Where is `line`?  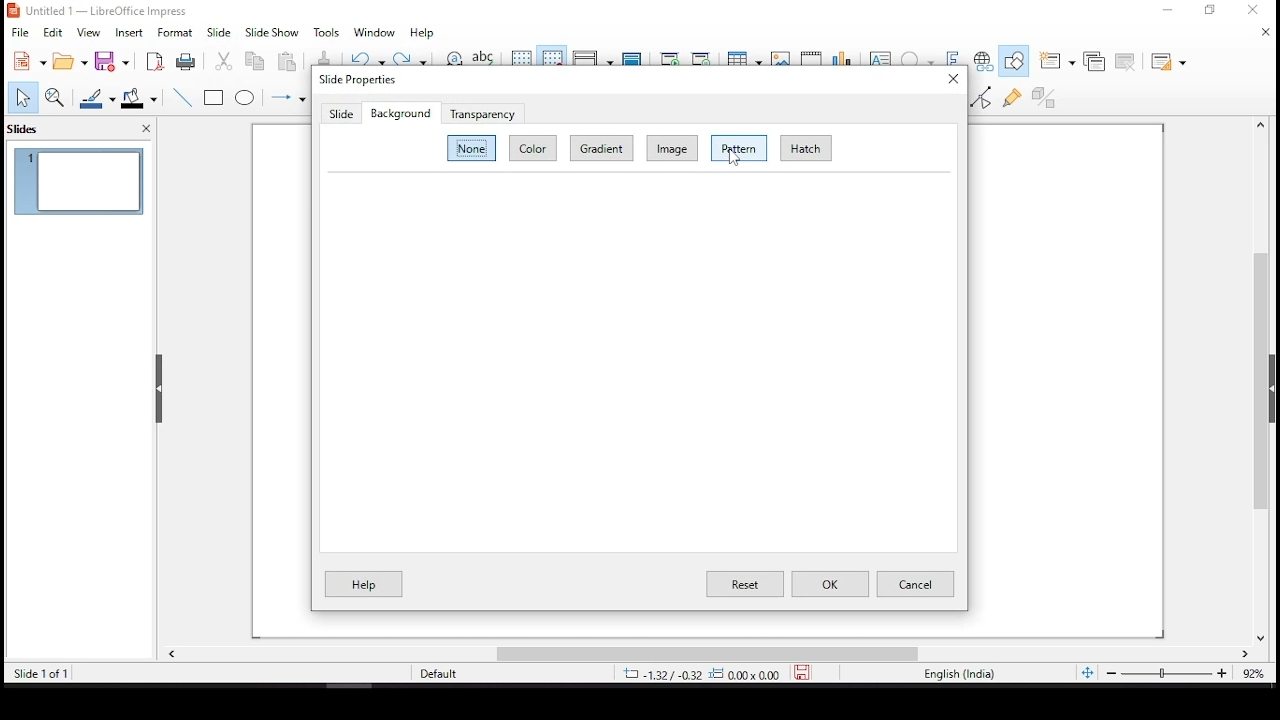
line is located at coordinates (183, 96).